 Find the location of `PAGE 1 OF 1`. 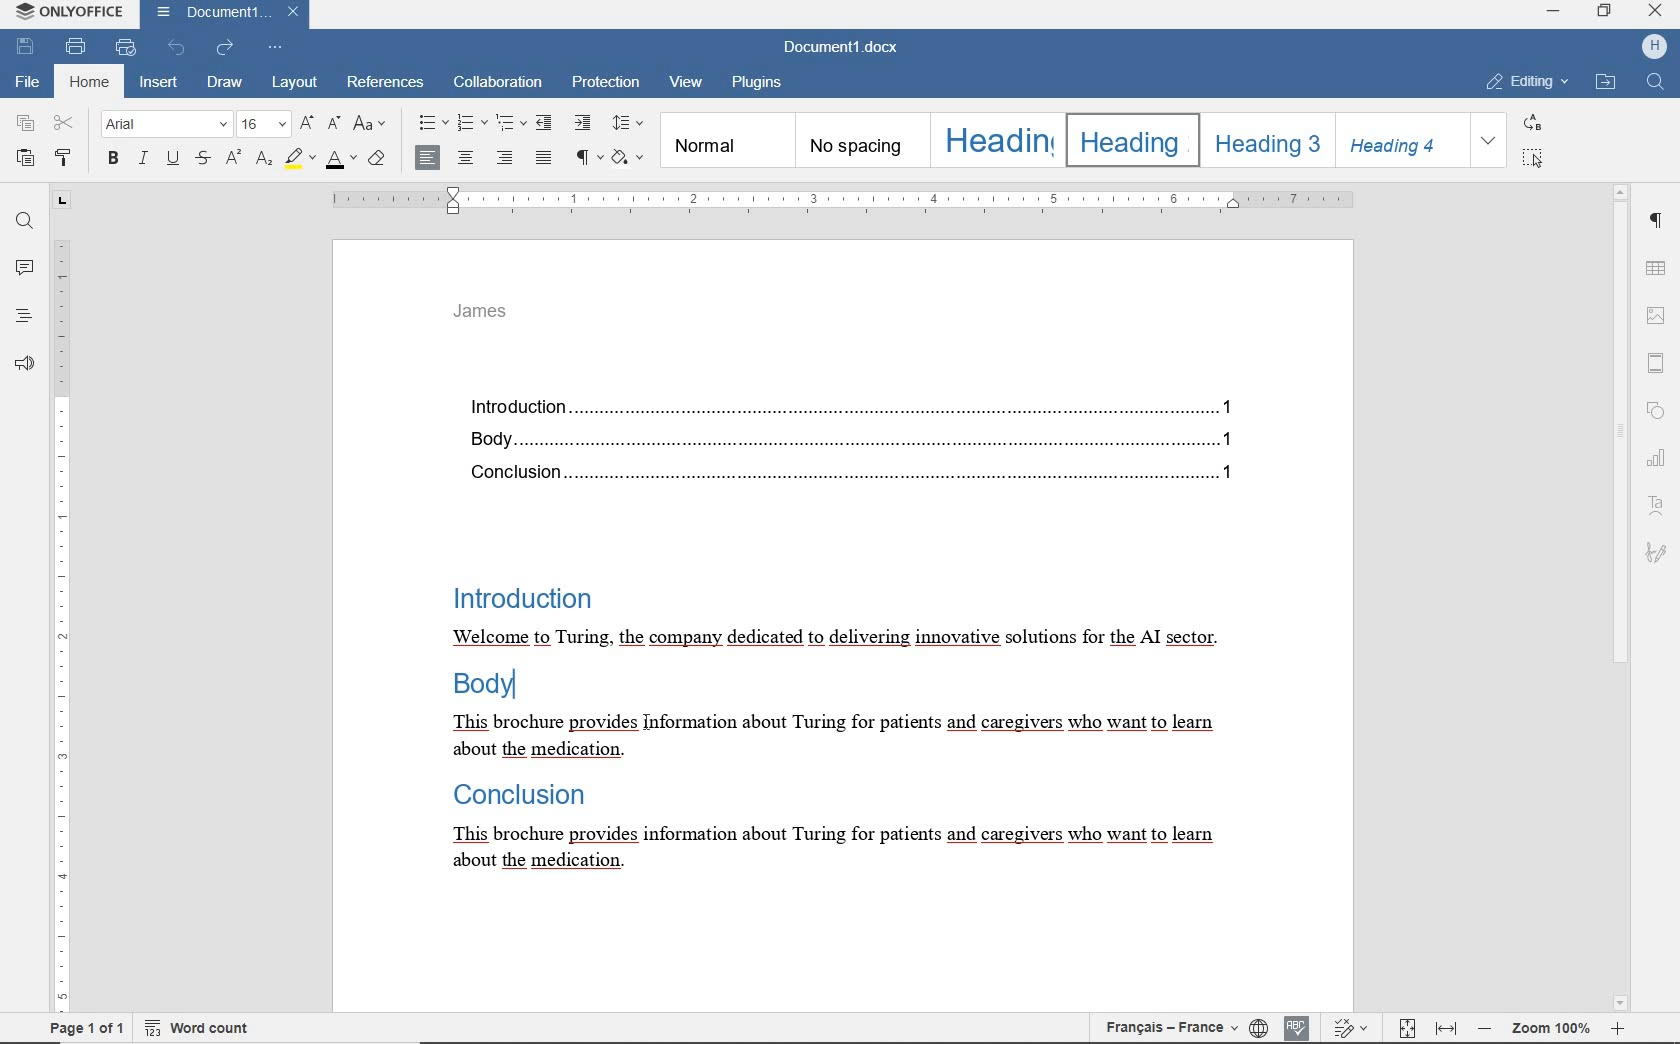

PAGE 1 OF 1 is located at coordinates (83, 1028).